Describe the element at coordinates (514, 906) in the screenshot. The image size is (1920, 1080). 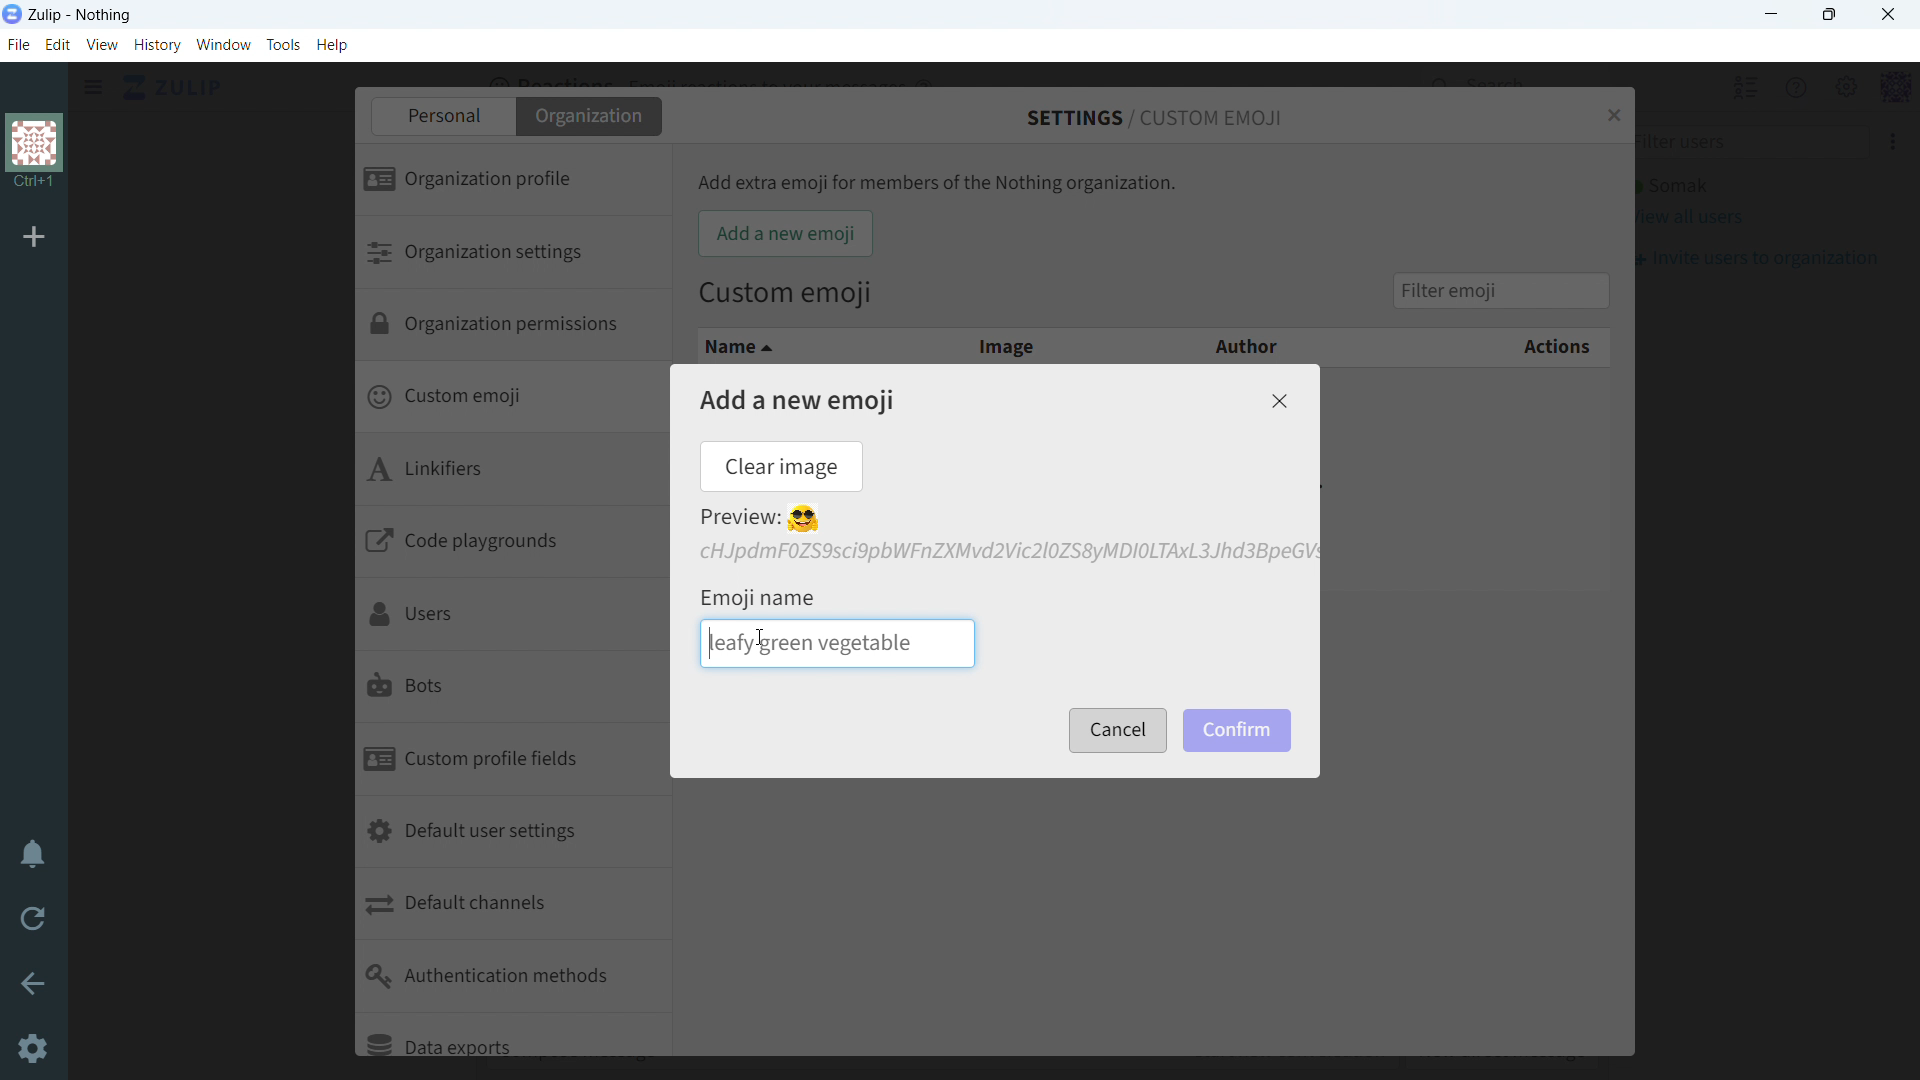
I see `default channels` at that location.